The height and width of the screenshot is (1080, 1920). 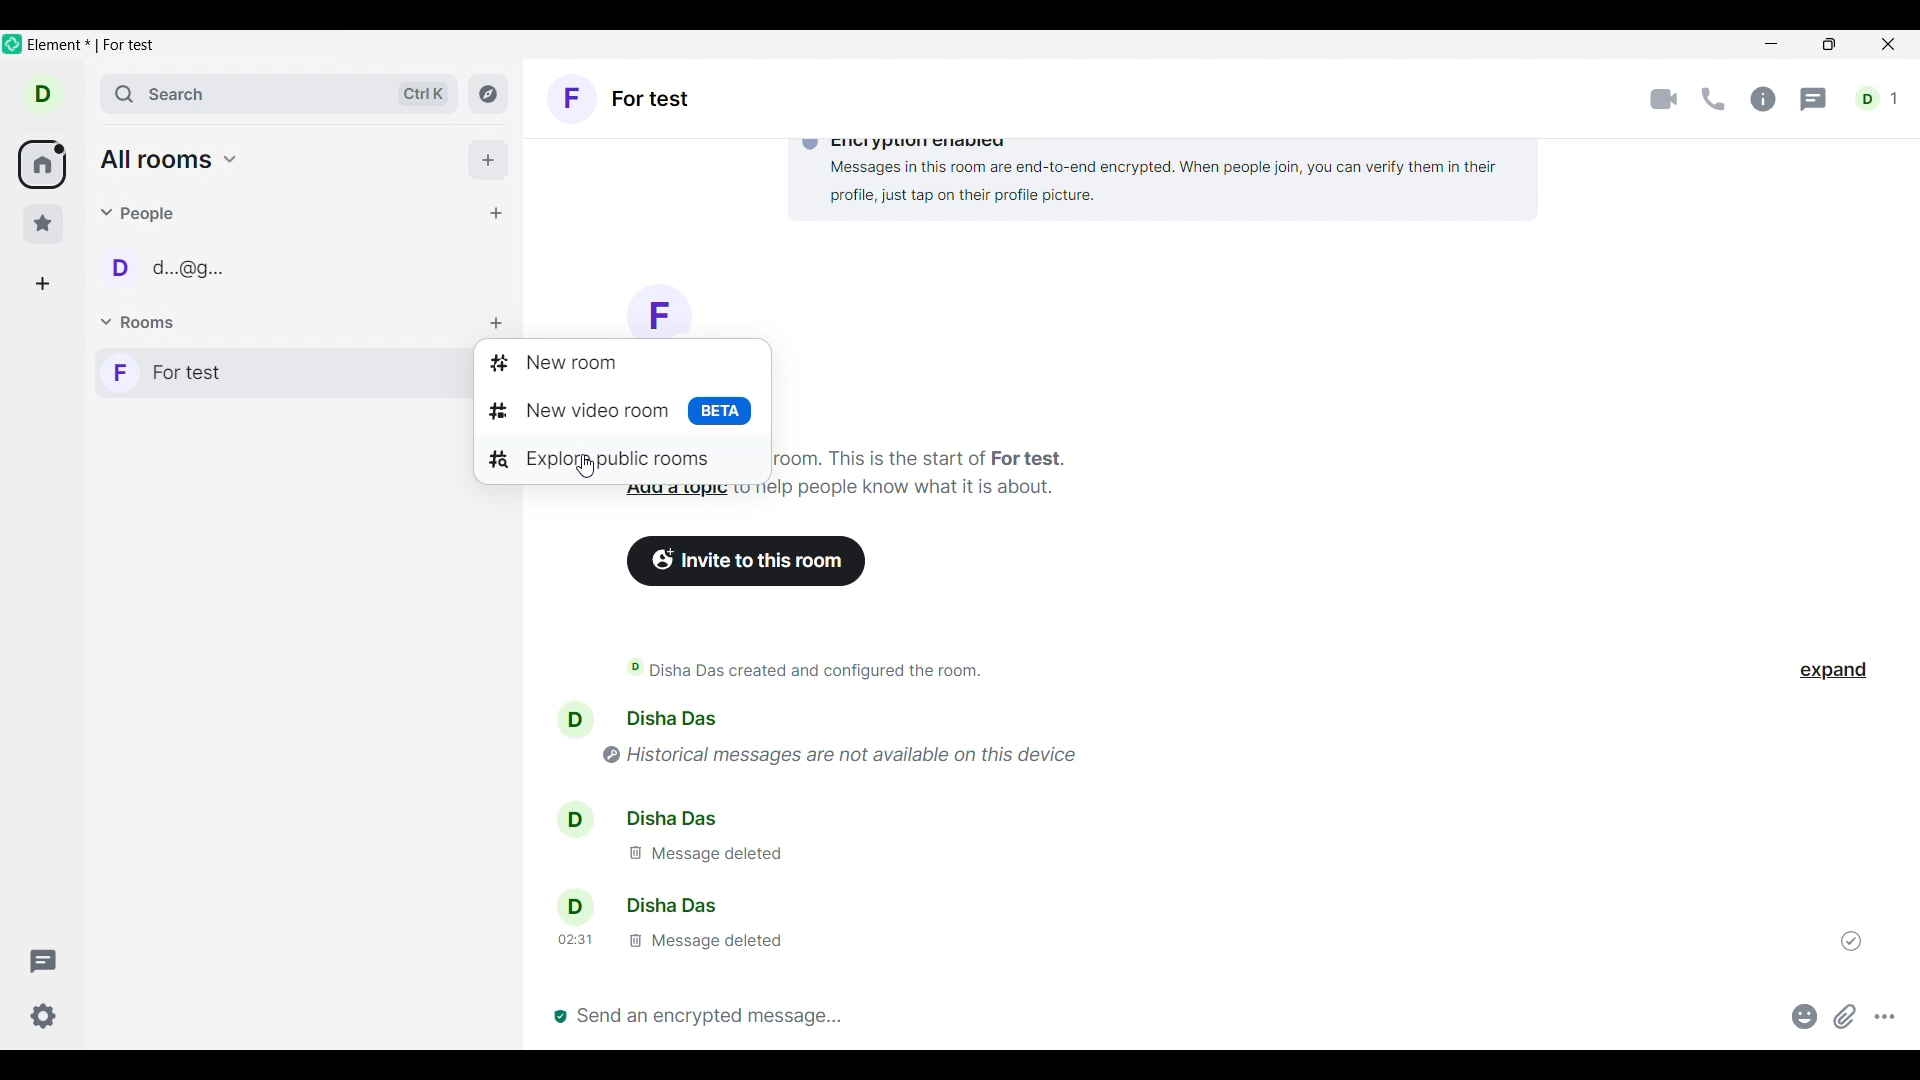 What do you see at coordinates (724, 923) in the screenshot?
I see `Disha Das, Message deleted` at bounding box center [724, 923].